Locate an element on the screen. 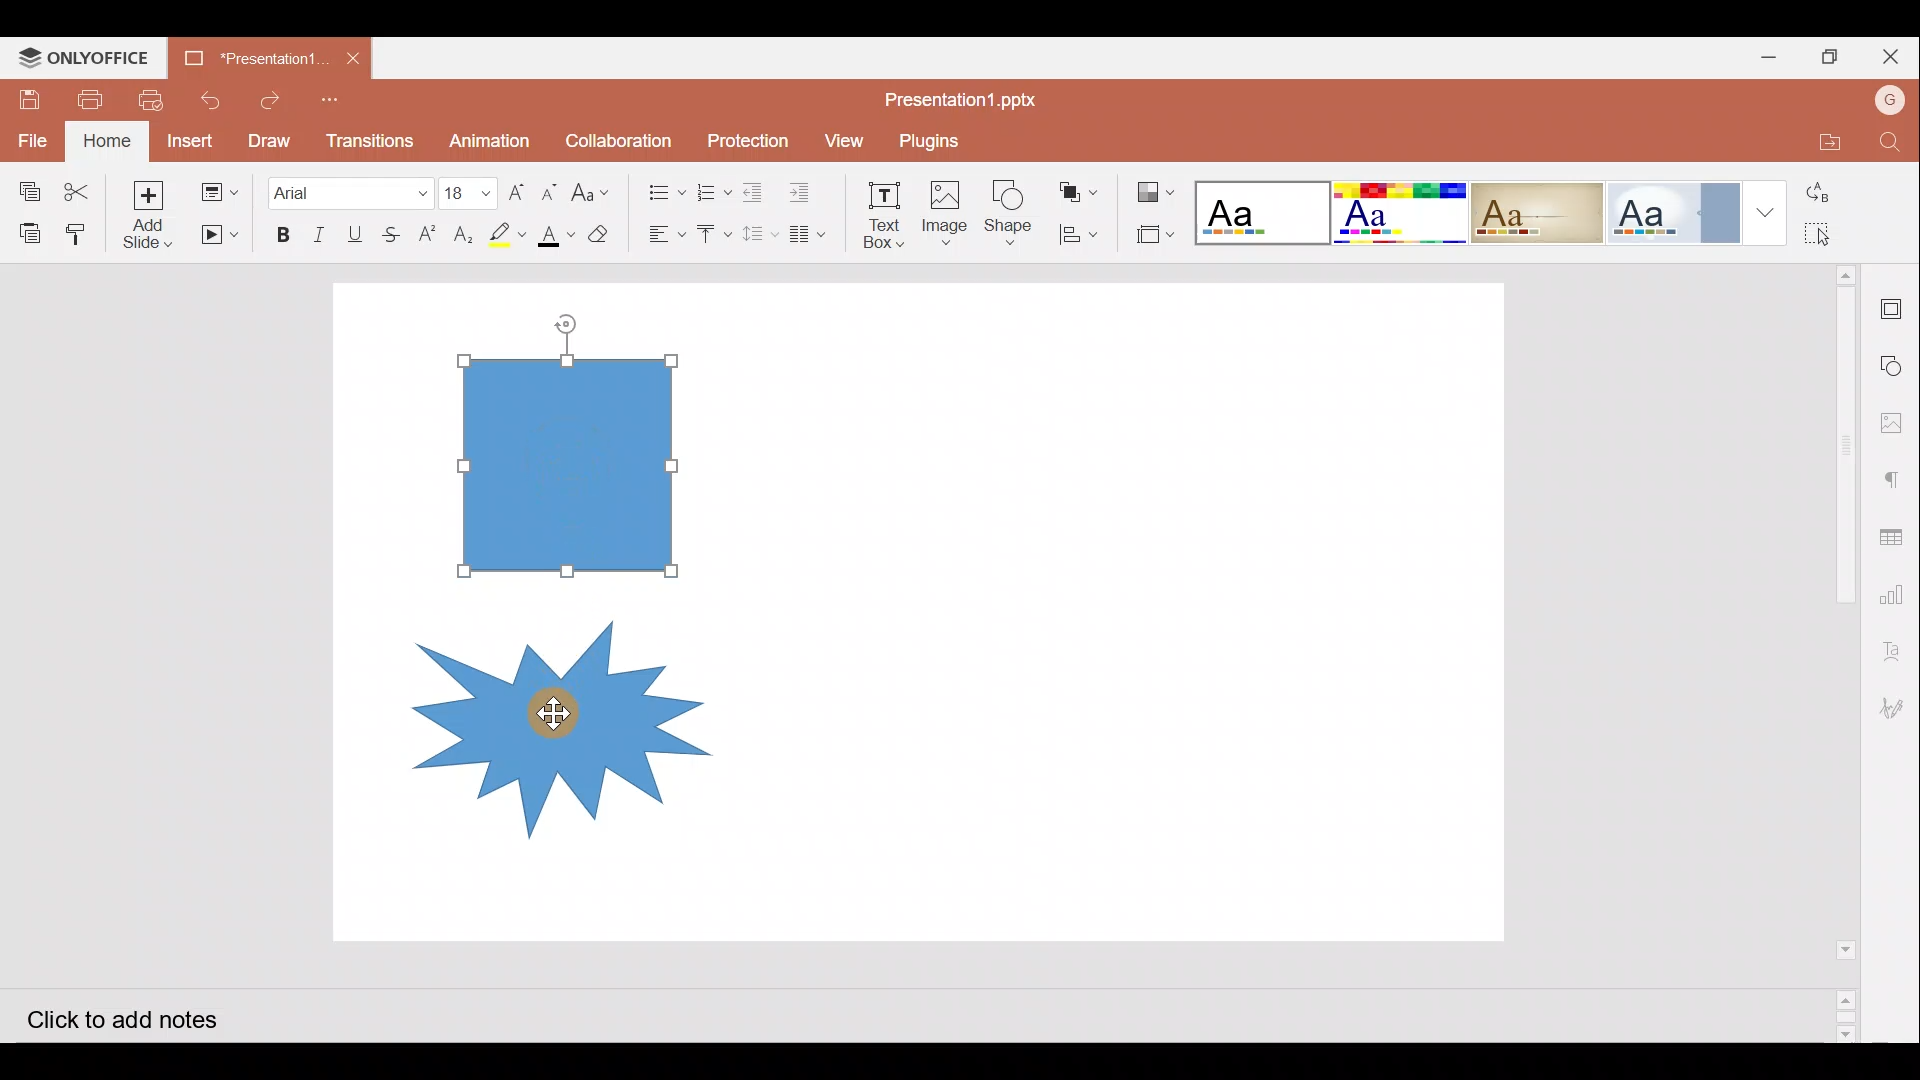  Close document is located at coordinates (355, 57).